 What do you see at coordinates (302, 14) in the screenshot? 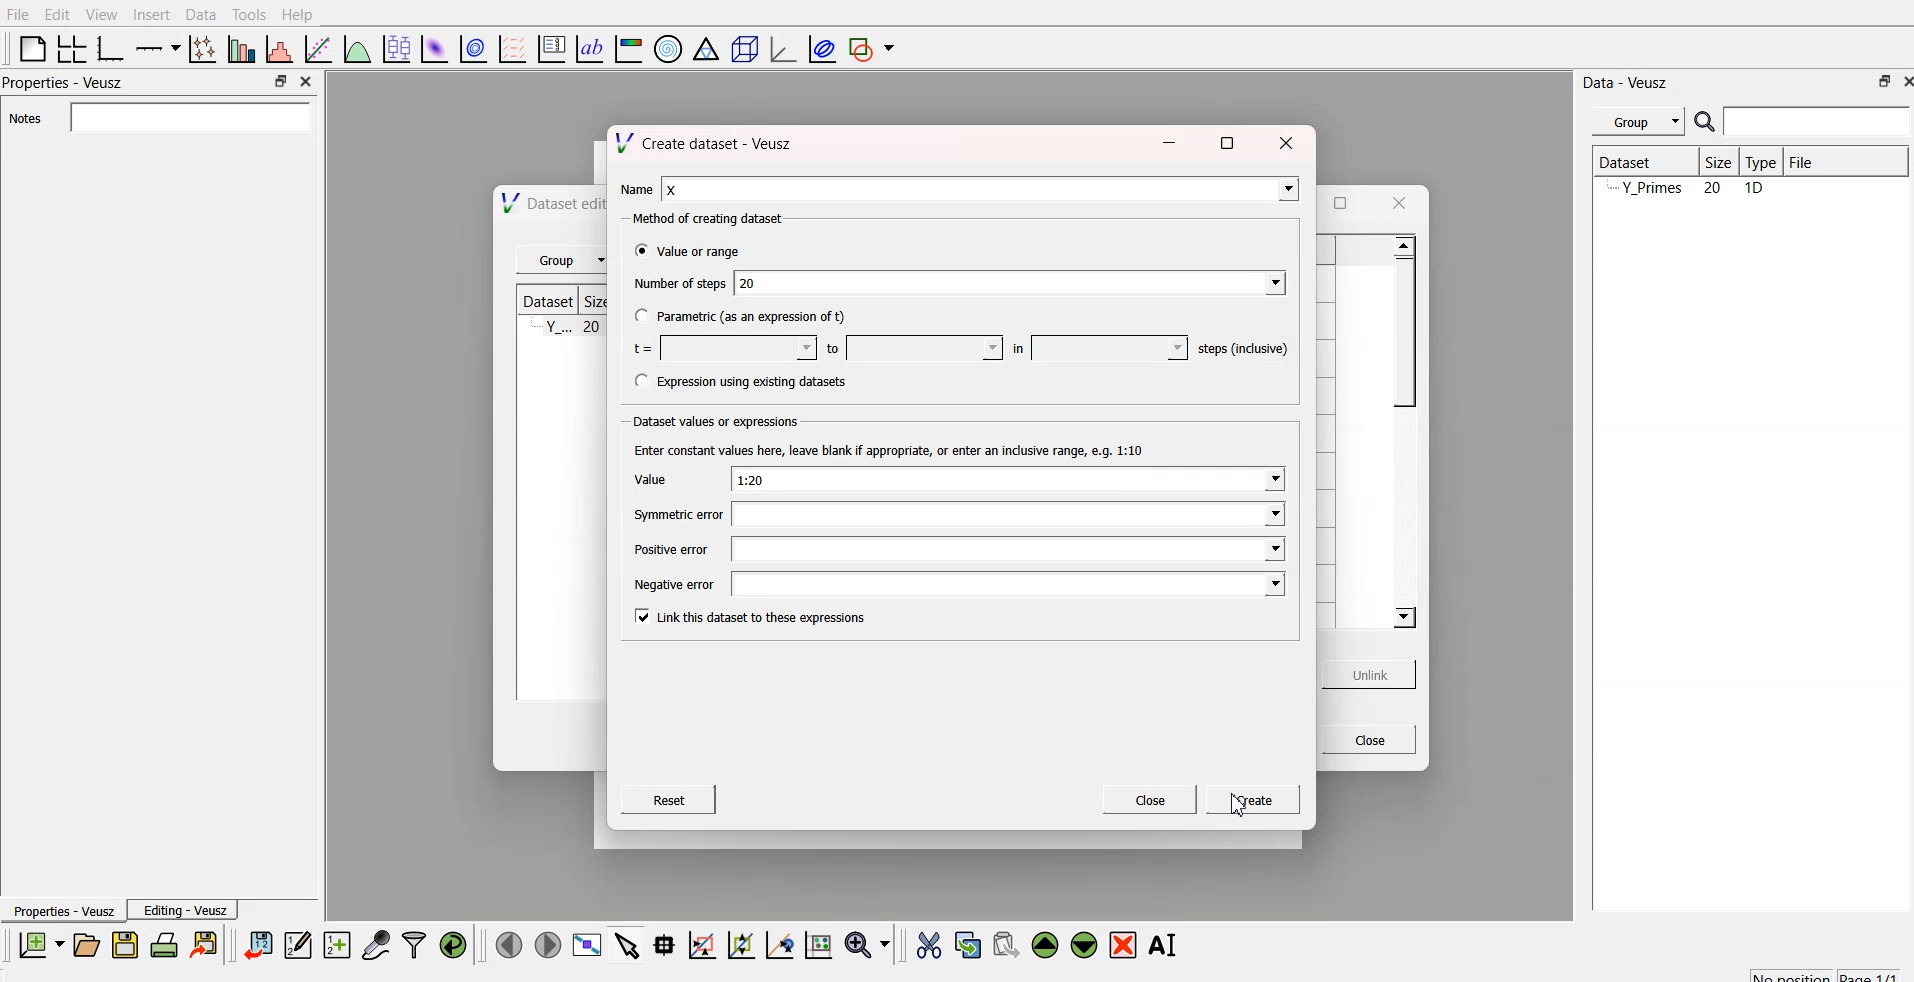
I see `Help` at bounding box center [302, 14].